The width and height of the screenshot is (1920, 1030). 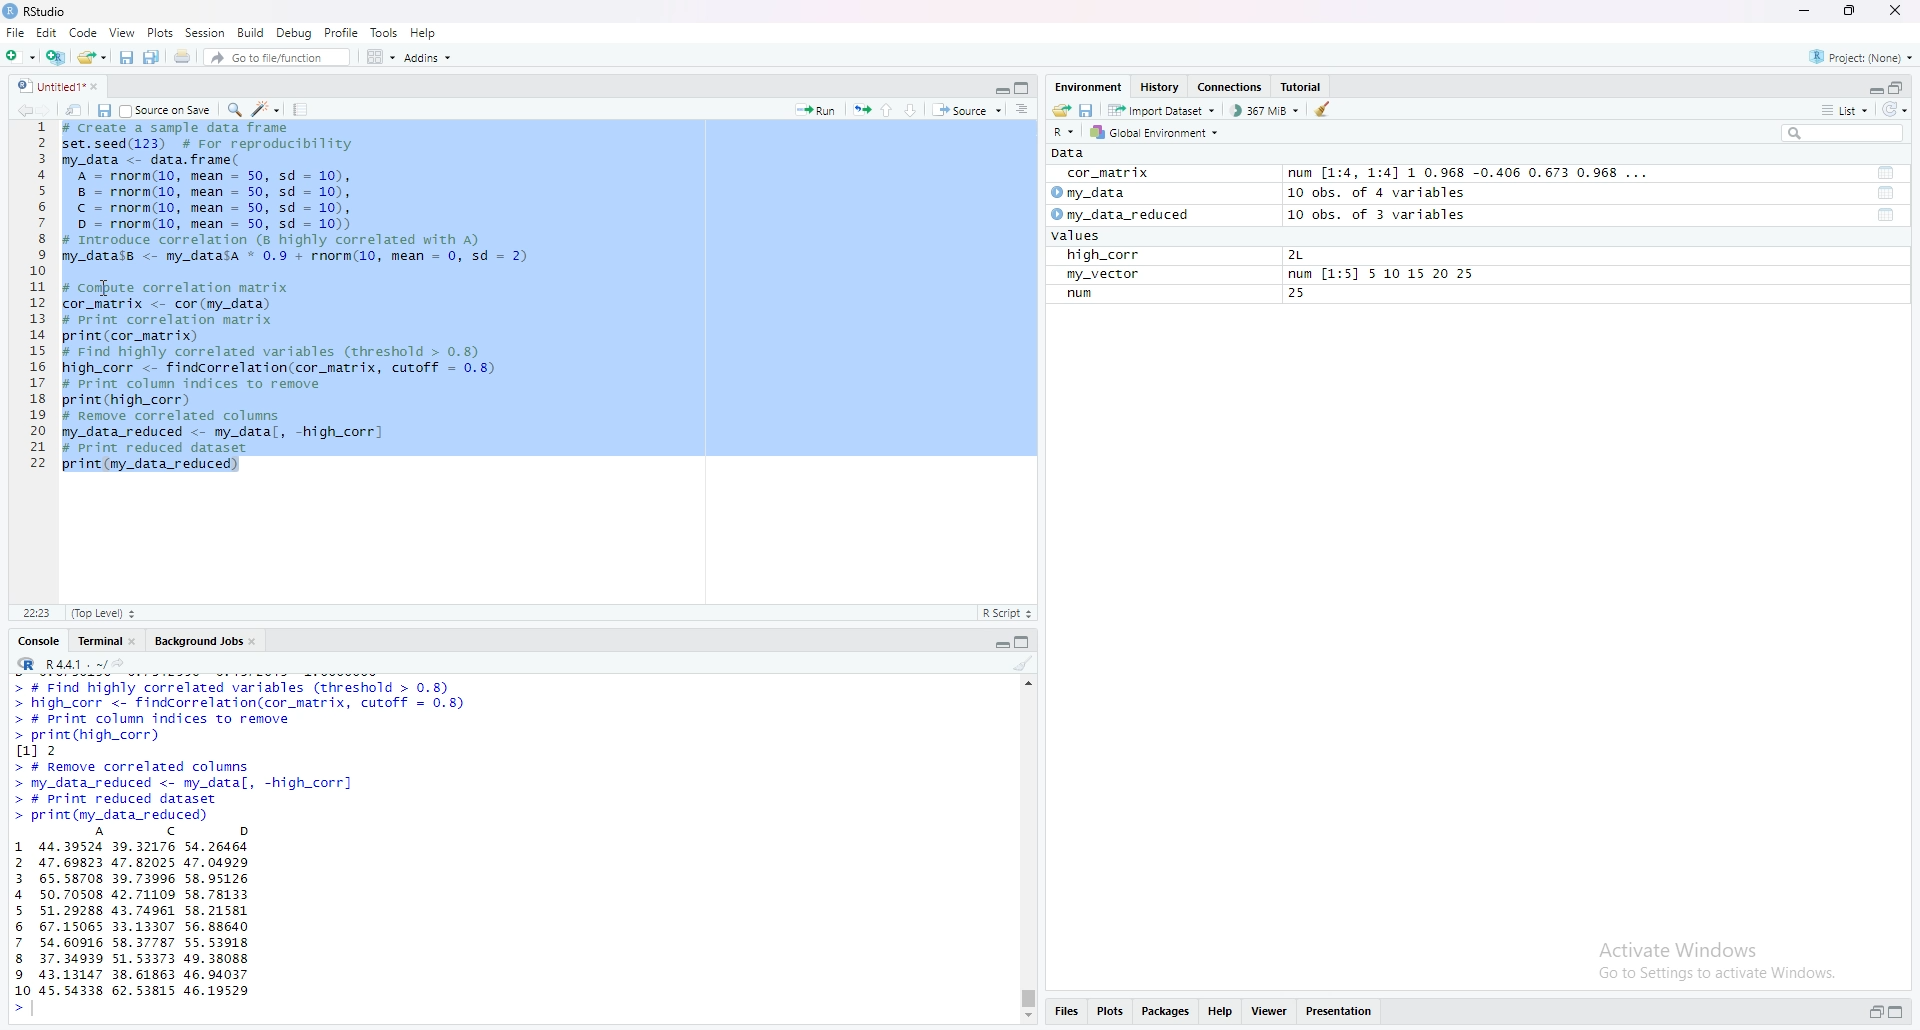 What do you see at coordinates (1888, 172) in the screenshot?
I see `tool` at bounding box center [1888, 172].